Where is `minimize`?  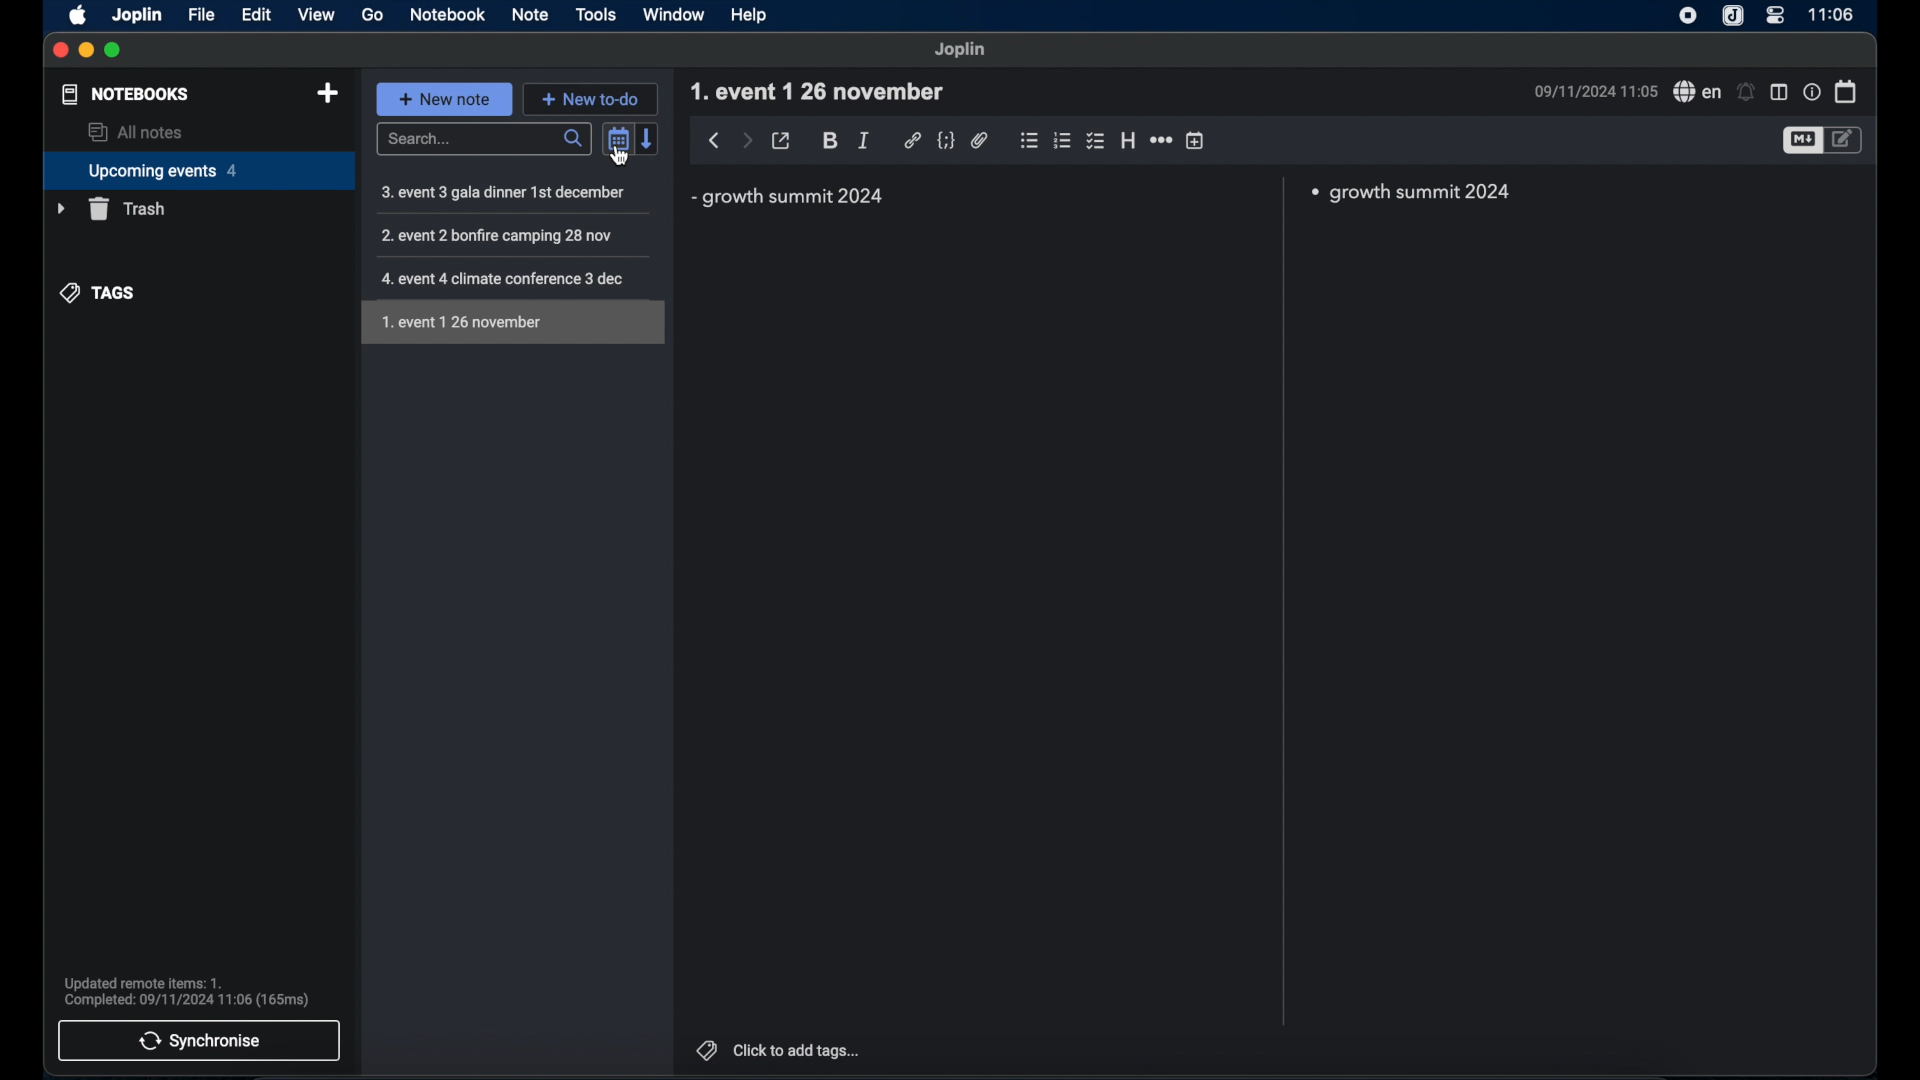 minimize is located at coordinates (85, 50).